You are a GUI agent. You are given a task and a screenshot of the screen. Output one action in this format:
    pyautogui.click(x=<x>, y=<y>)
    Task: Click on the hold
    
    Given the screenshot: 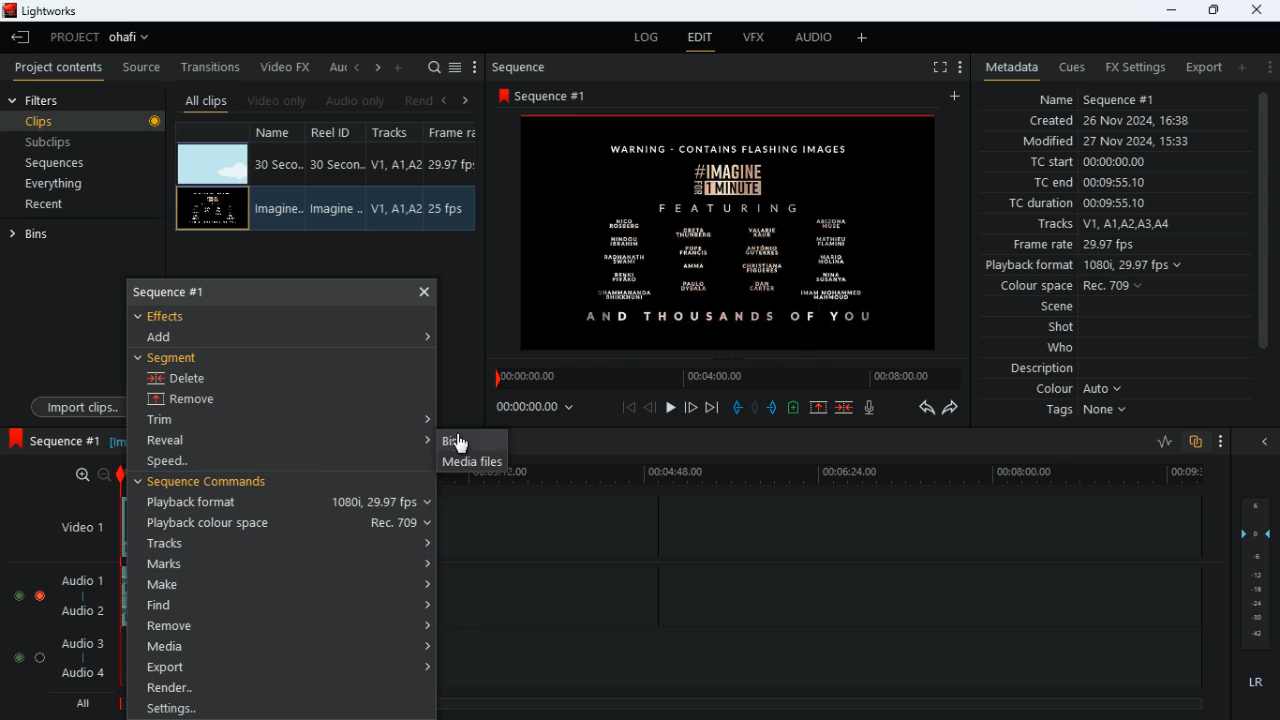 What is the action you would take?
    pyautogui.click(x=756, y=408)
    